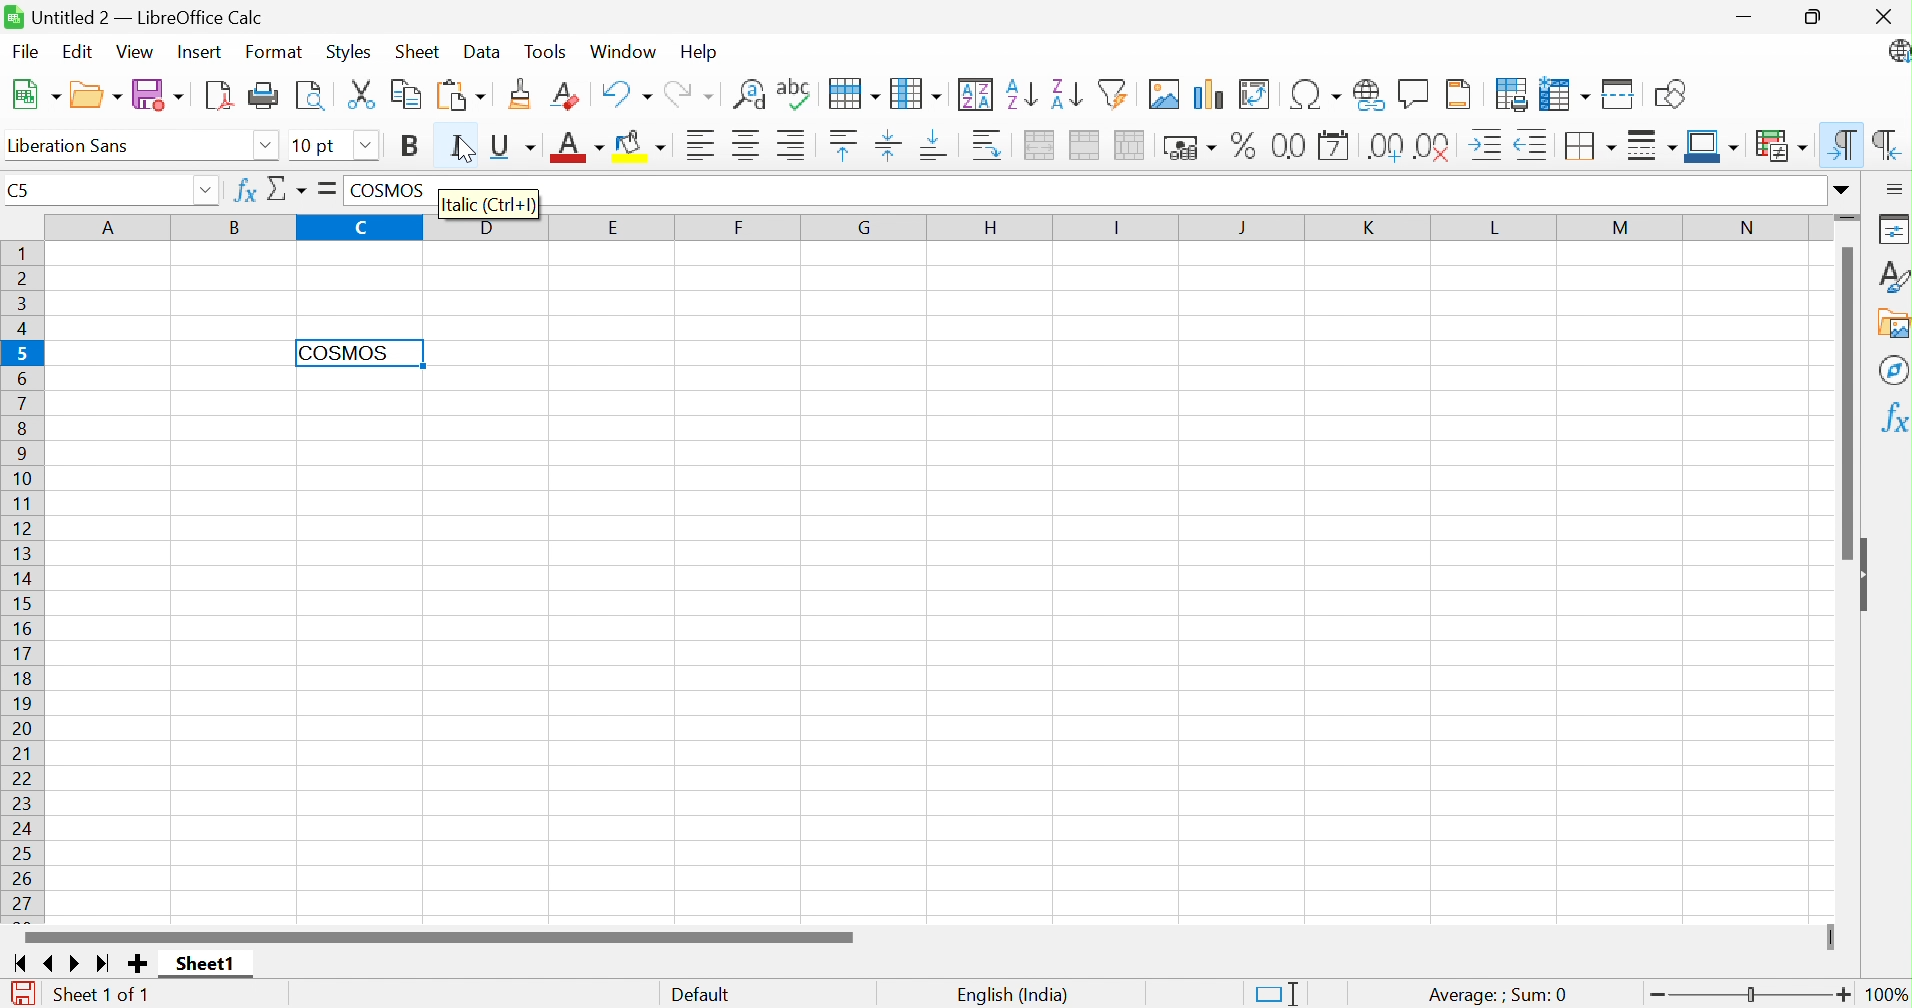 The height and width of the screenshot is (1008, 1912). Describe the element at coordinates (1781, 143) in the screenshot. I see `Conditional` at that location.